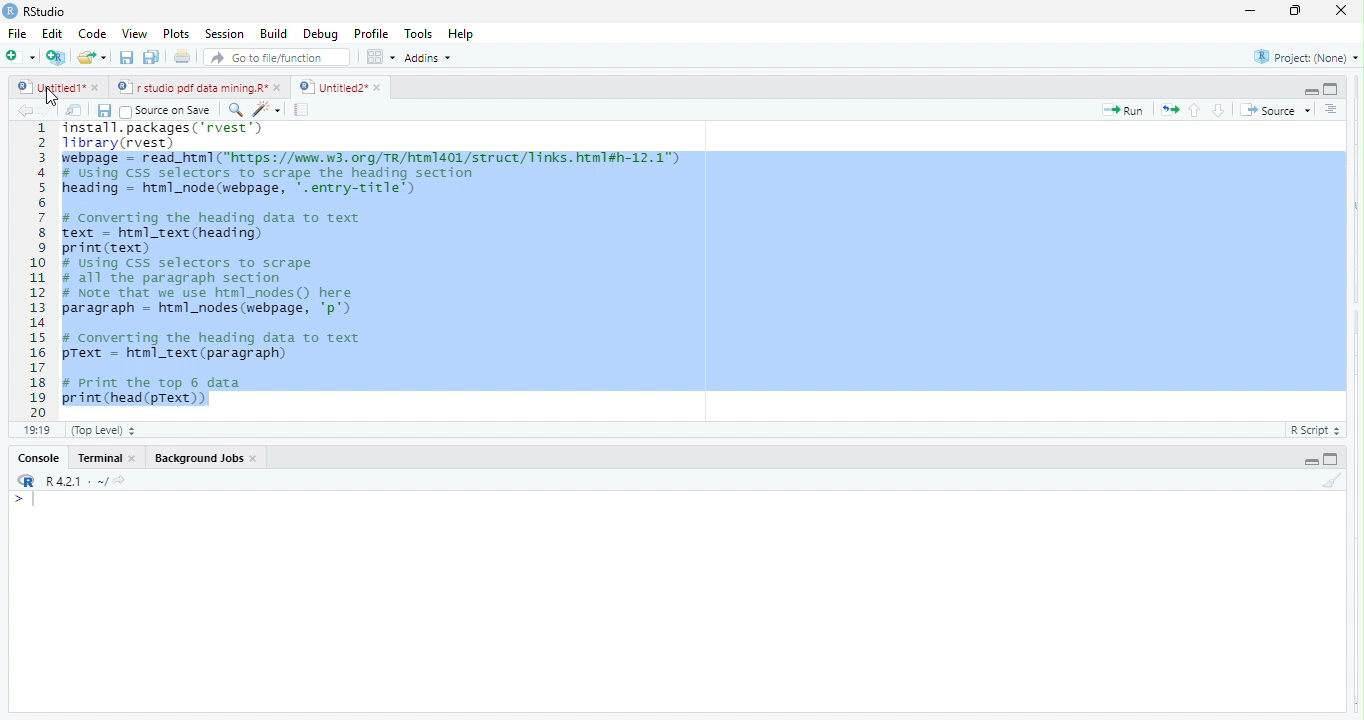 The height and width of the screenshot is (720, 1364). I want to click on show document outline, so click(1332, 109).